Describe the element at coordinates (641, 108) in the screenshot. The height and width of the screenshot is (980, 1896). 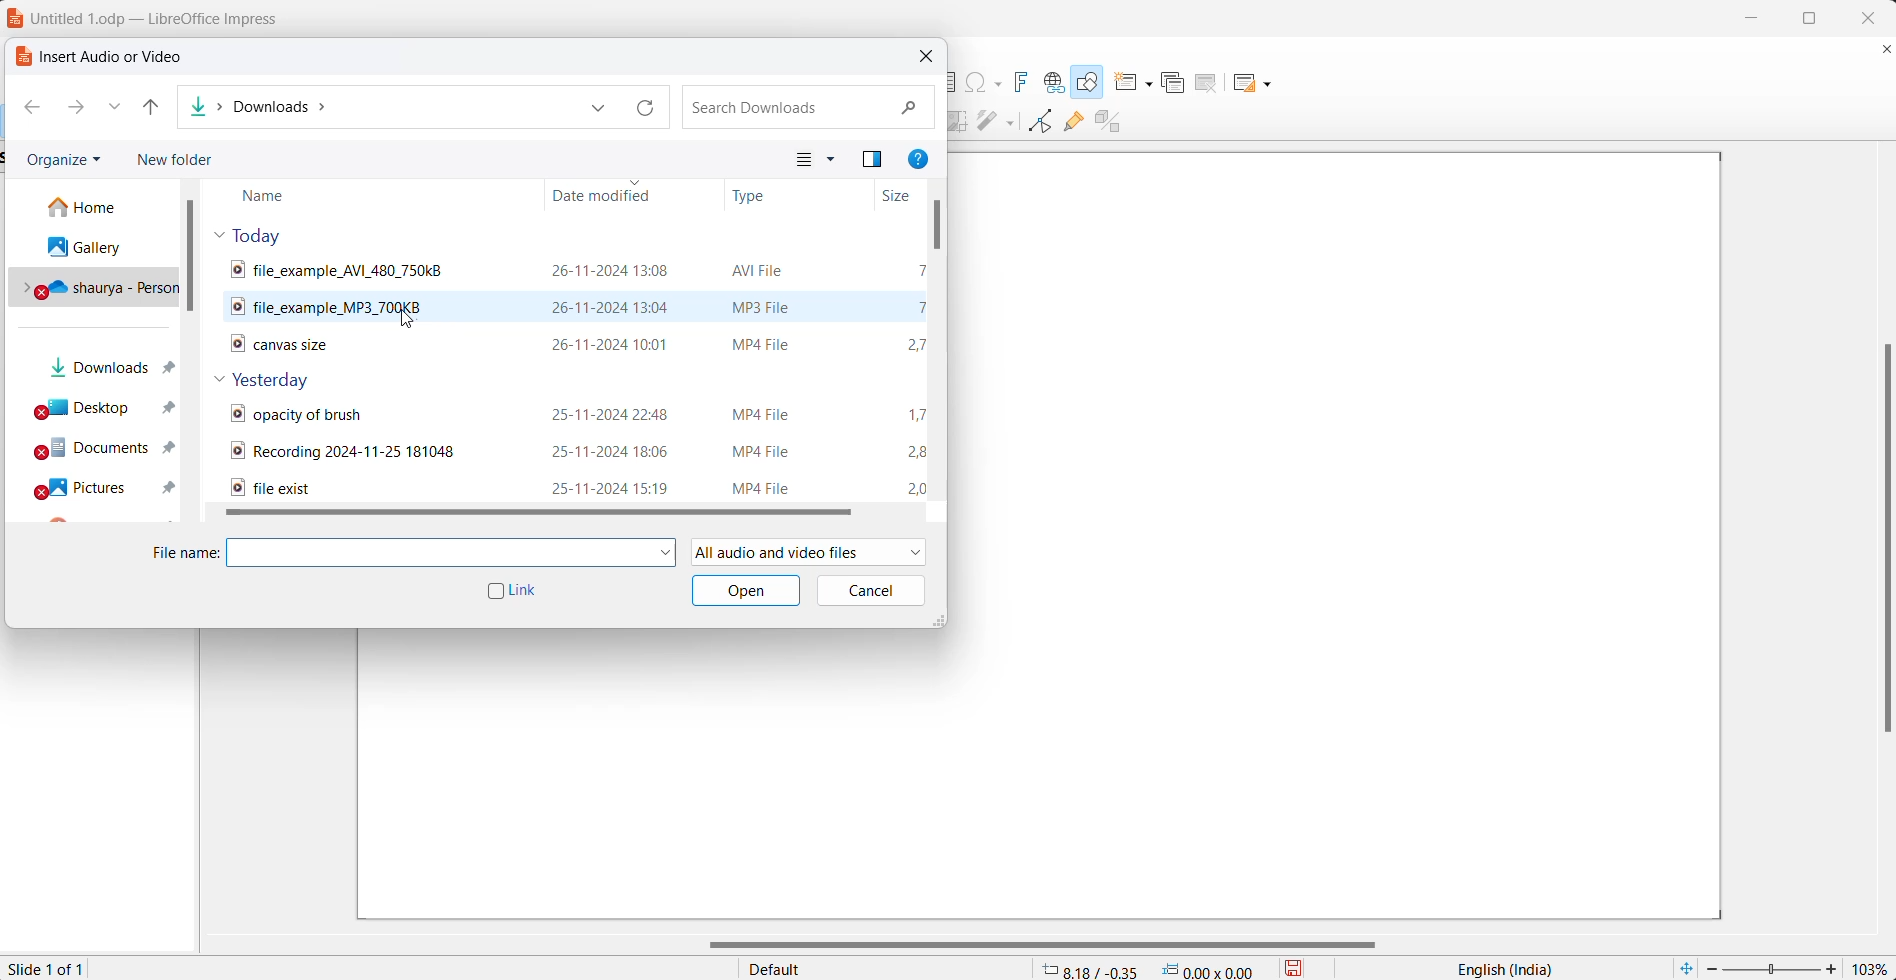
I see `refresh` at that location.